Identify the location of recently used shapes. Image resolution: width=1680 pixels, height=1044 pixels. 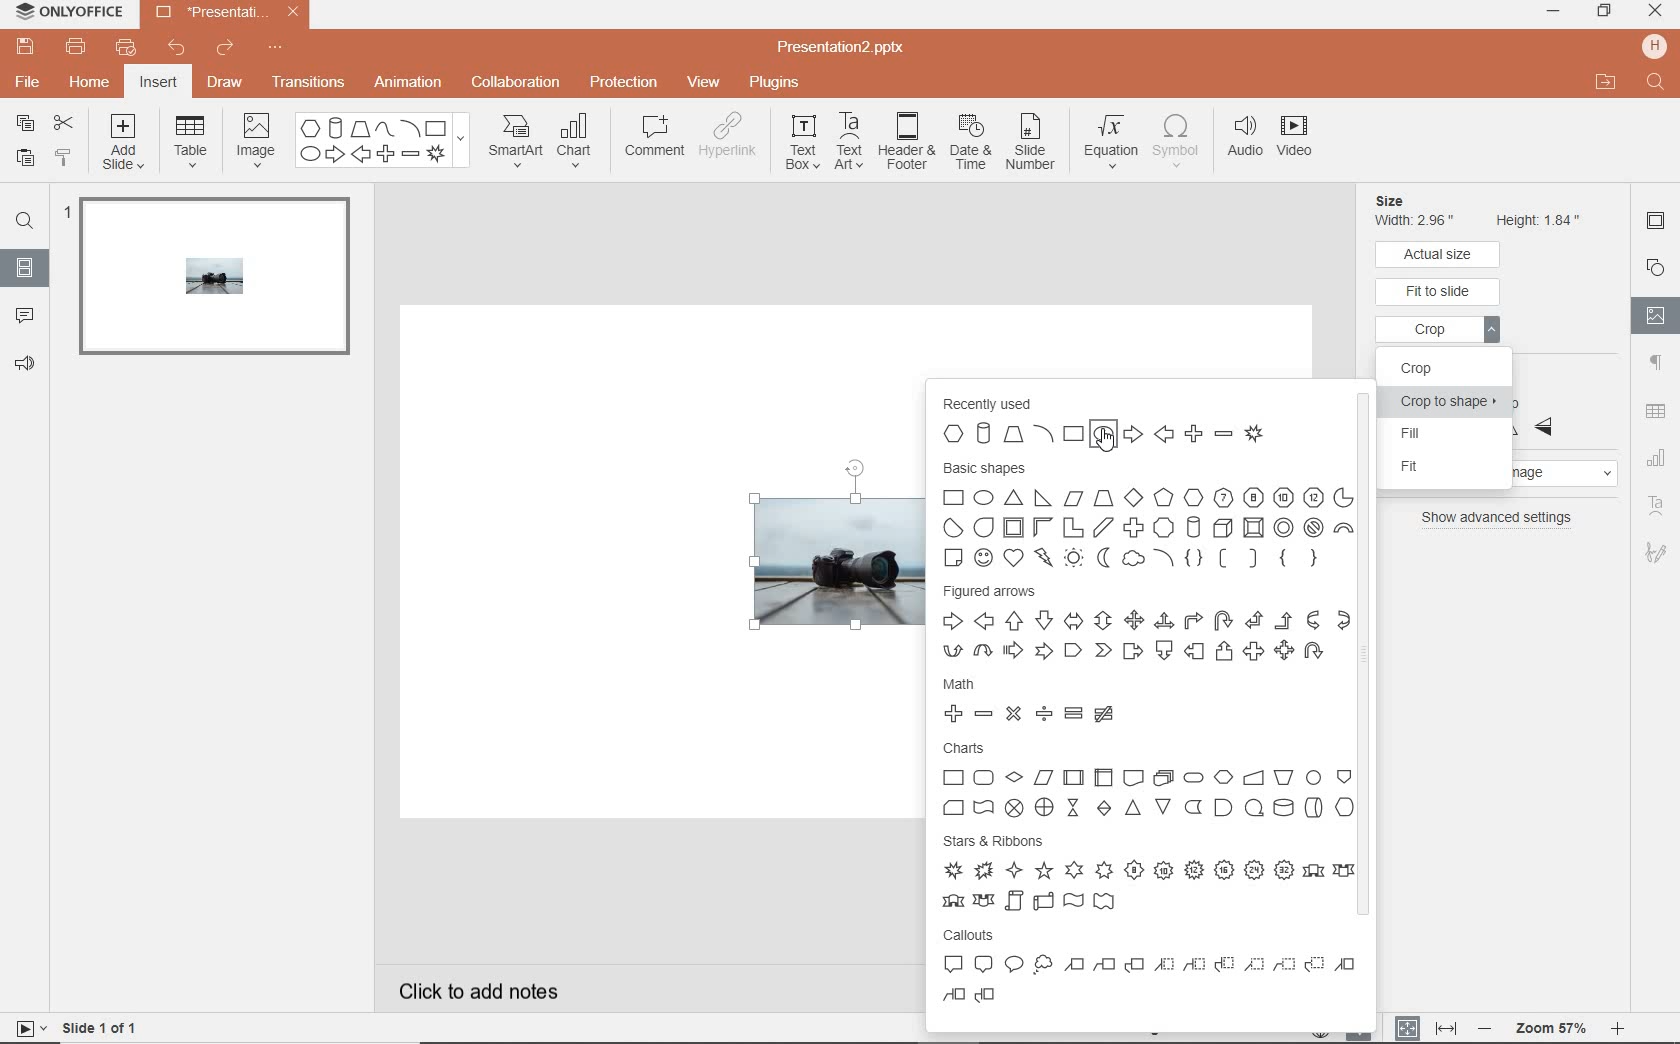
(1126, 421).